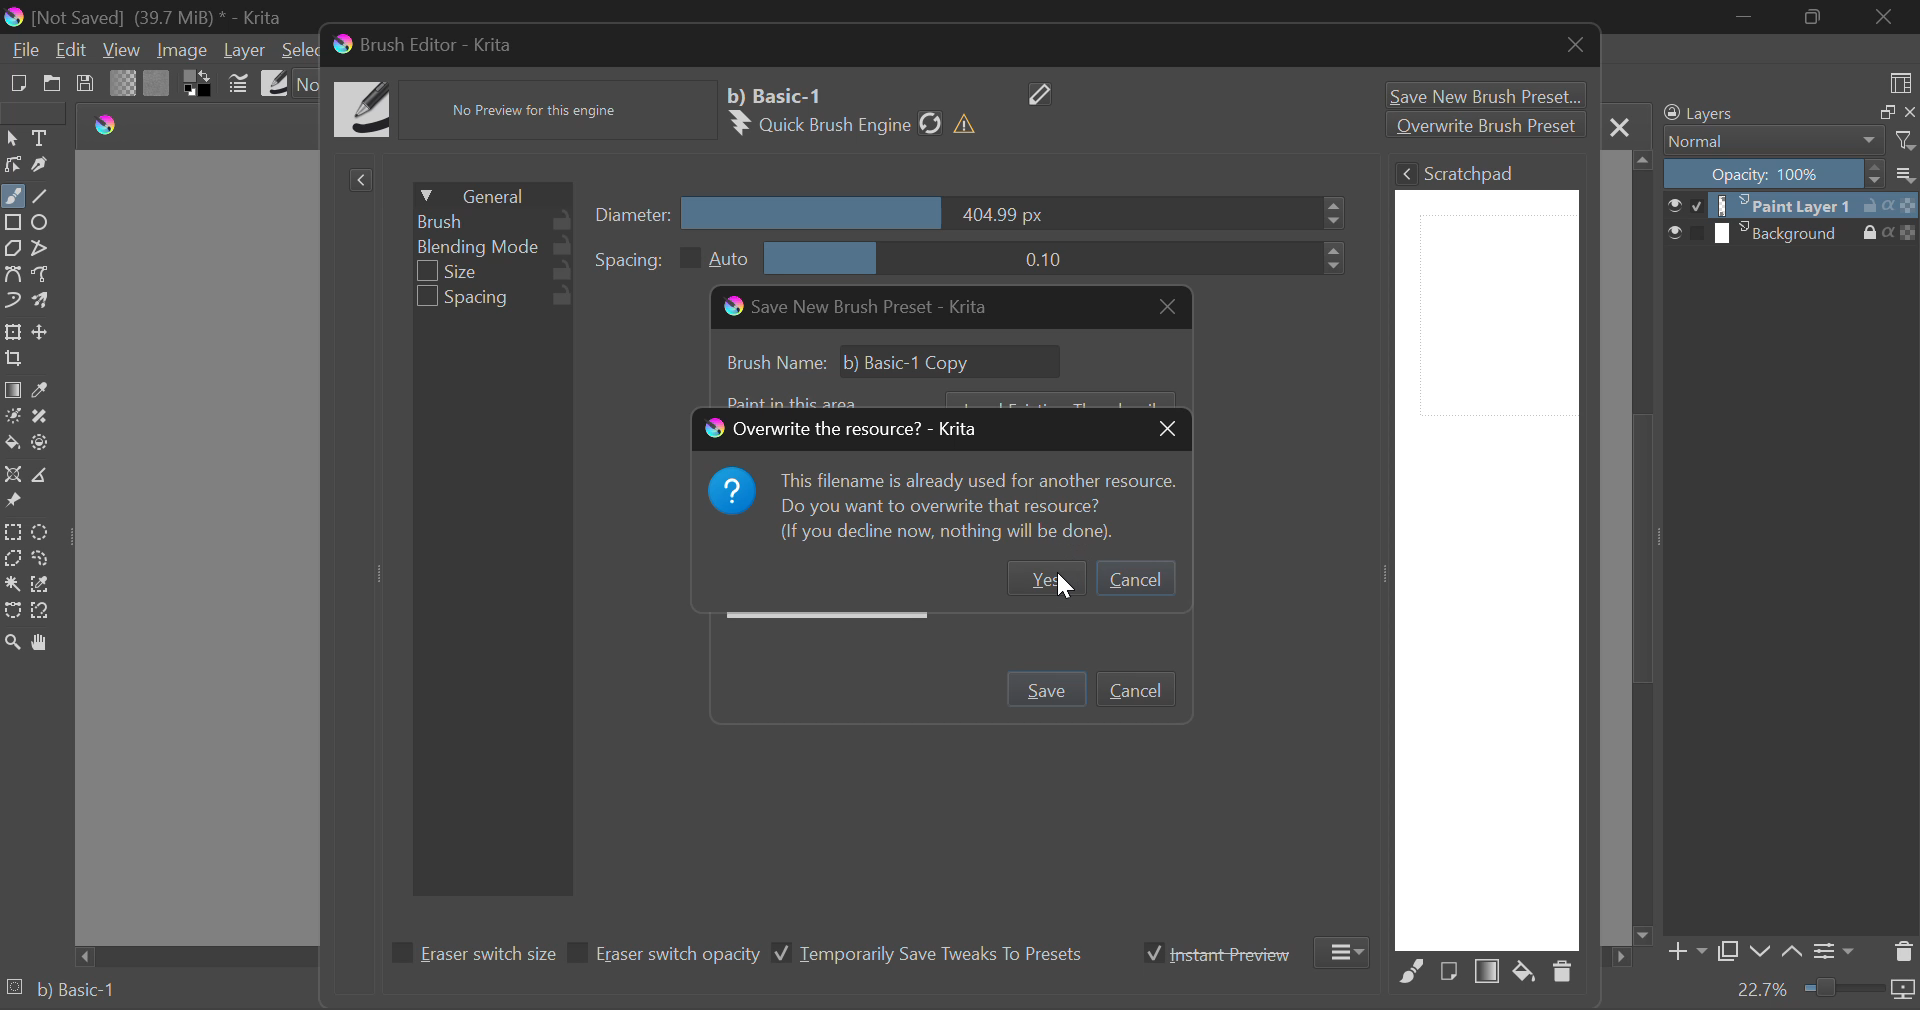  I want to click on Line, so click(41, 194).